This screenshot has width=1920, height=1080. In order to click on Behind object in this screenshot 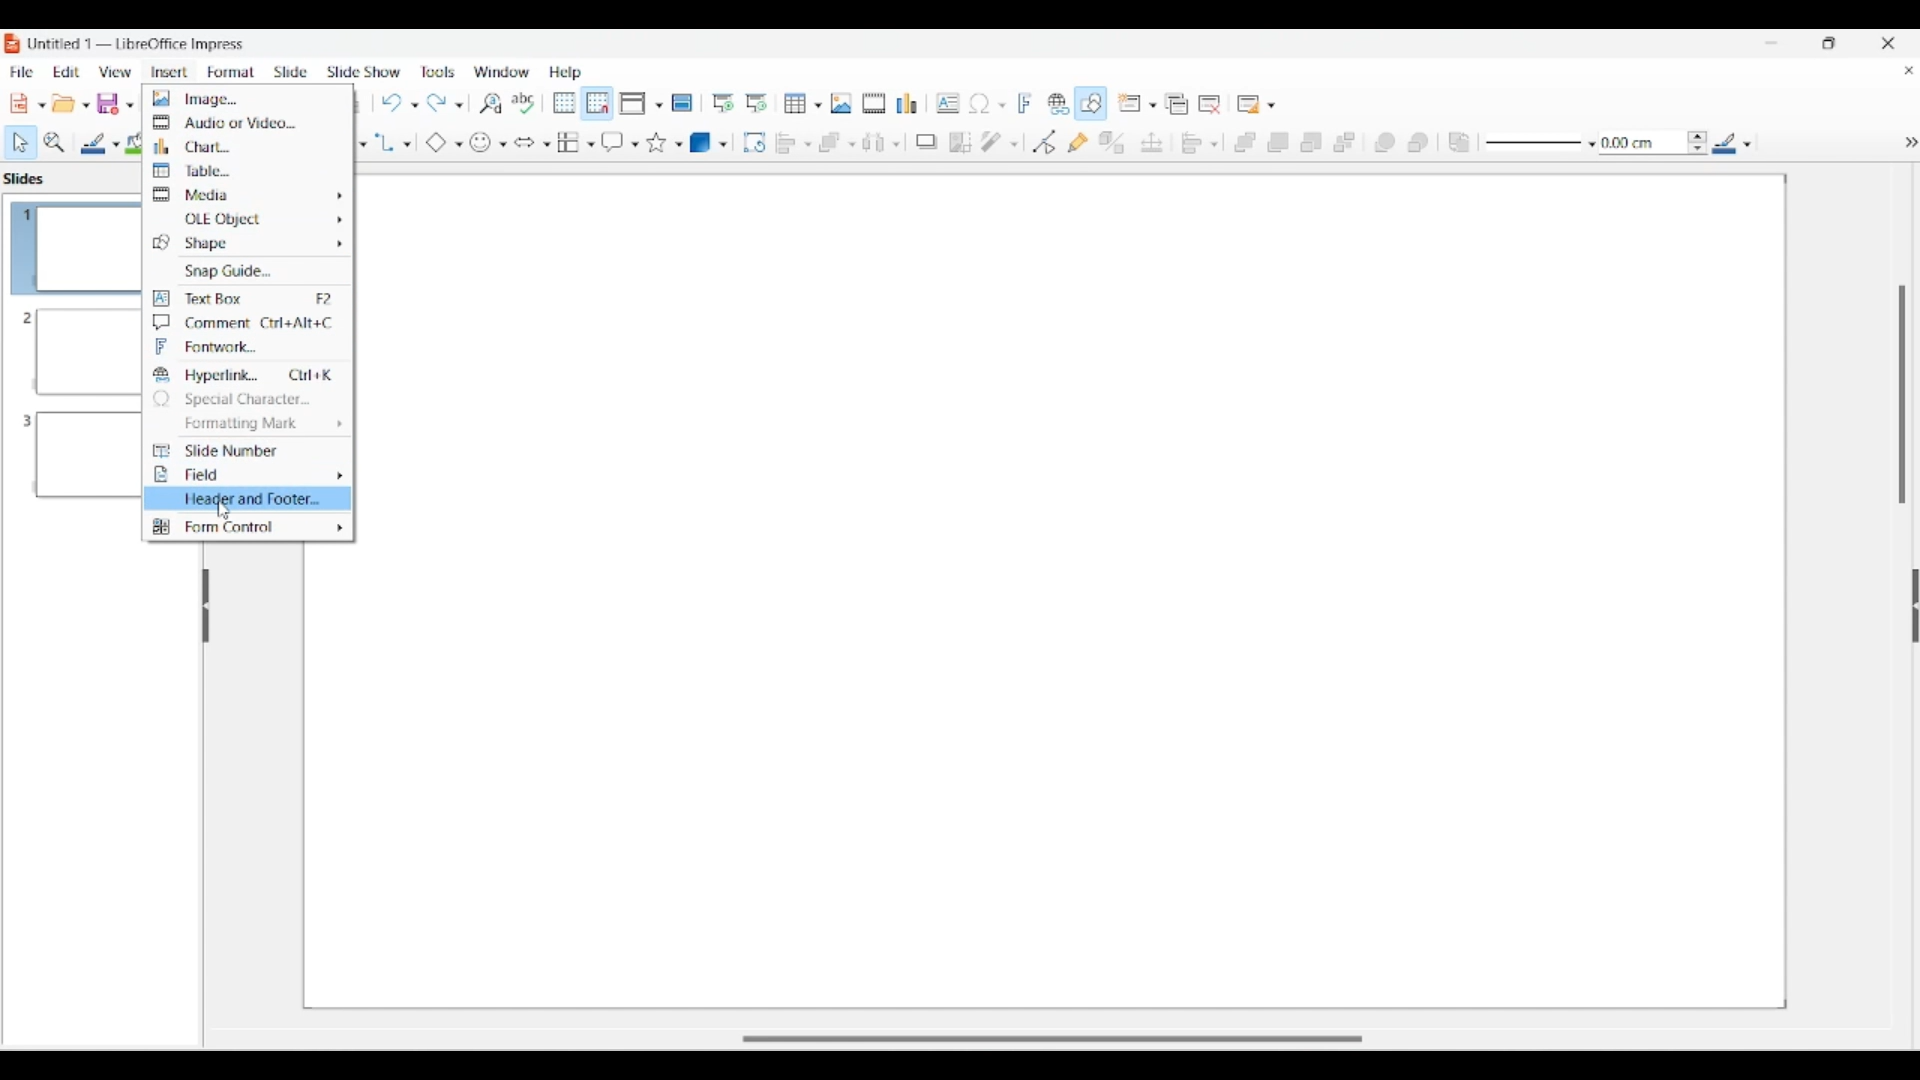, I will do `click(1418, 142)`.